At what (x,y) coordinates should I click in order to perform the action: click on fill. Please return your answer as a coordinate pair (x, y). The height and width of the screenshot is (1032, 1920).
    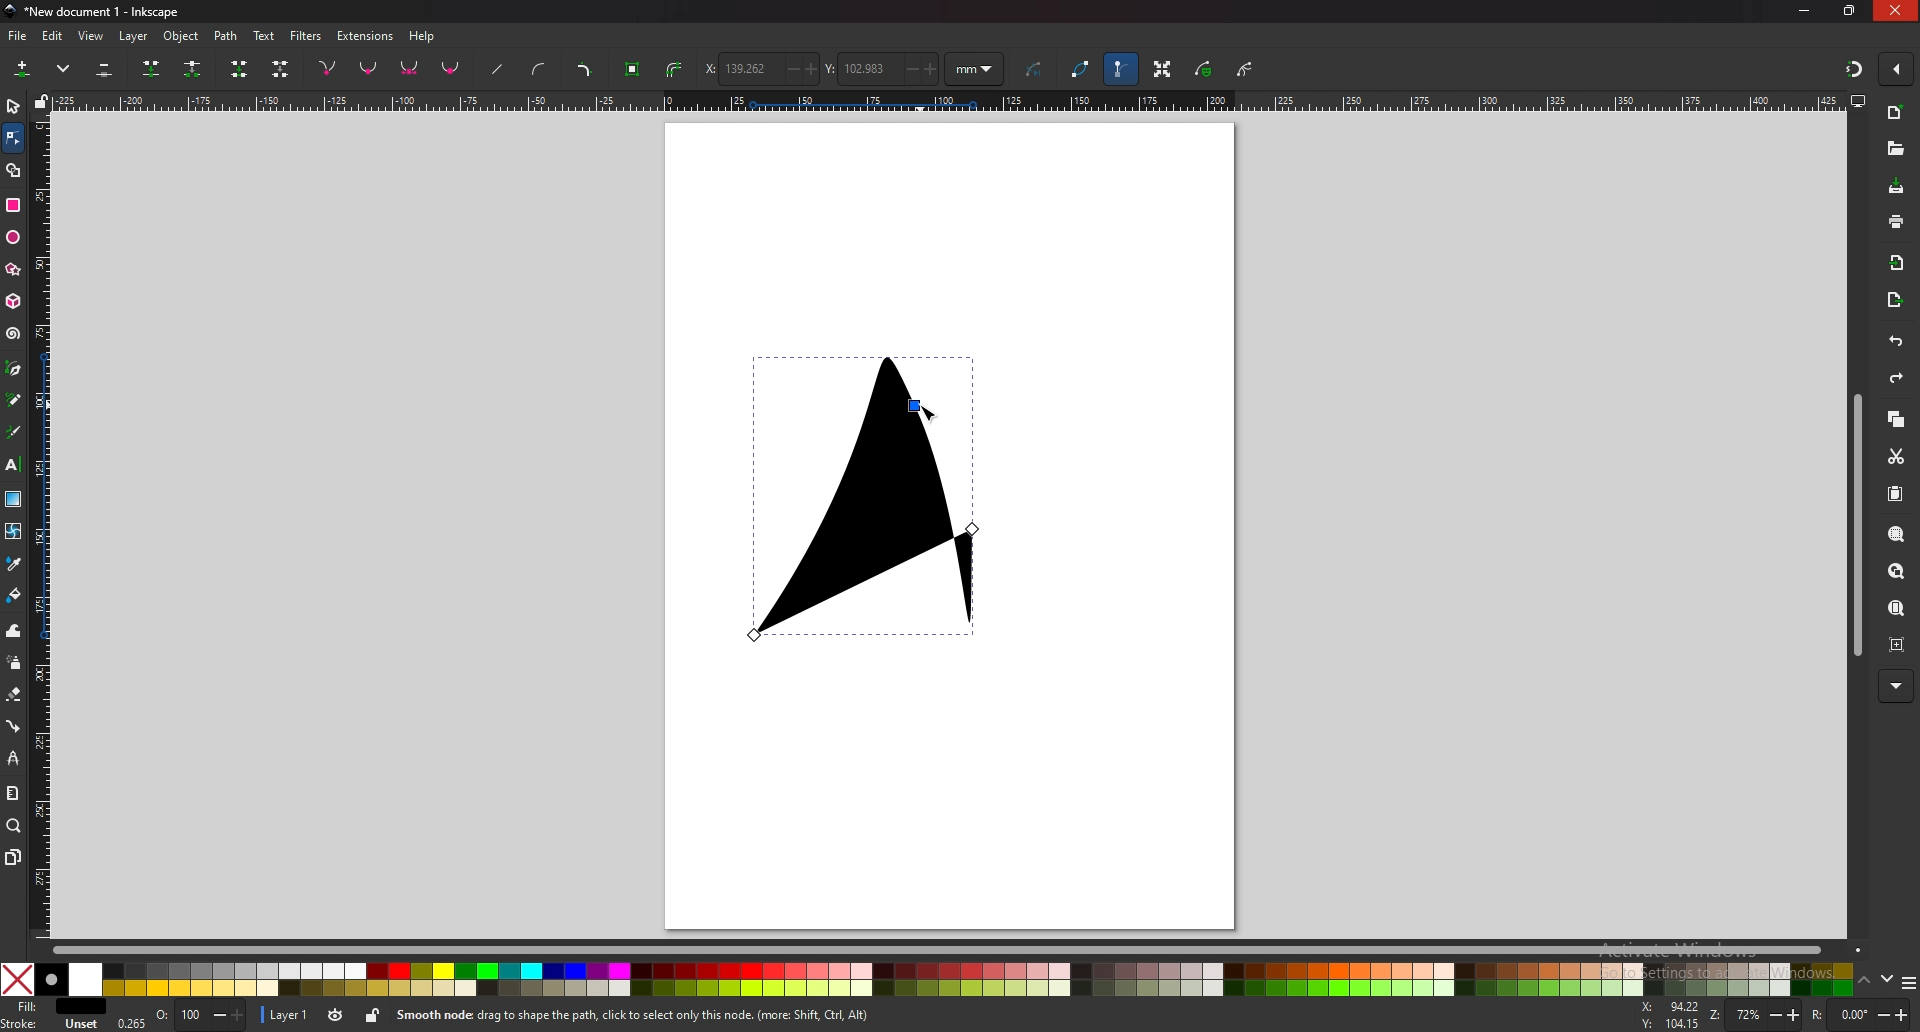
    Looking at the image, I should click on (51, 1006).